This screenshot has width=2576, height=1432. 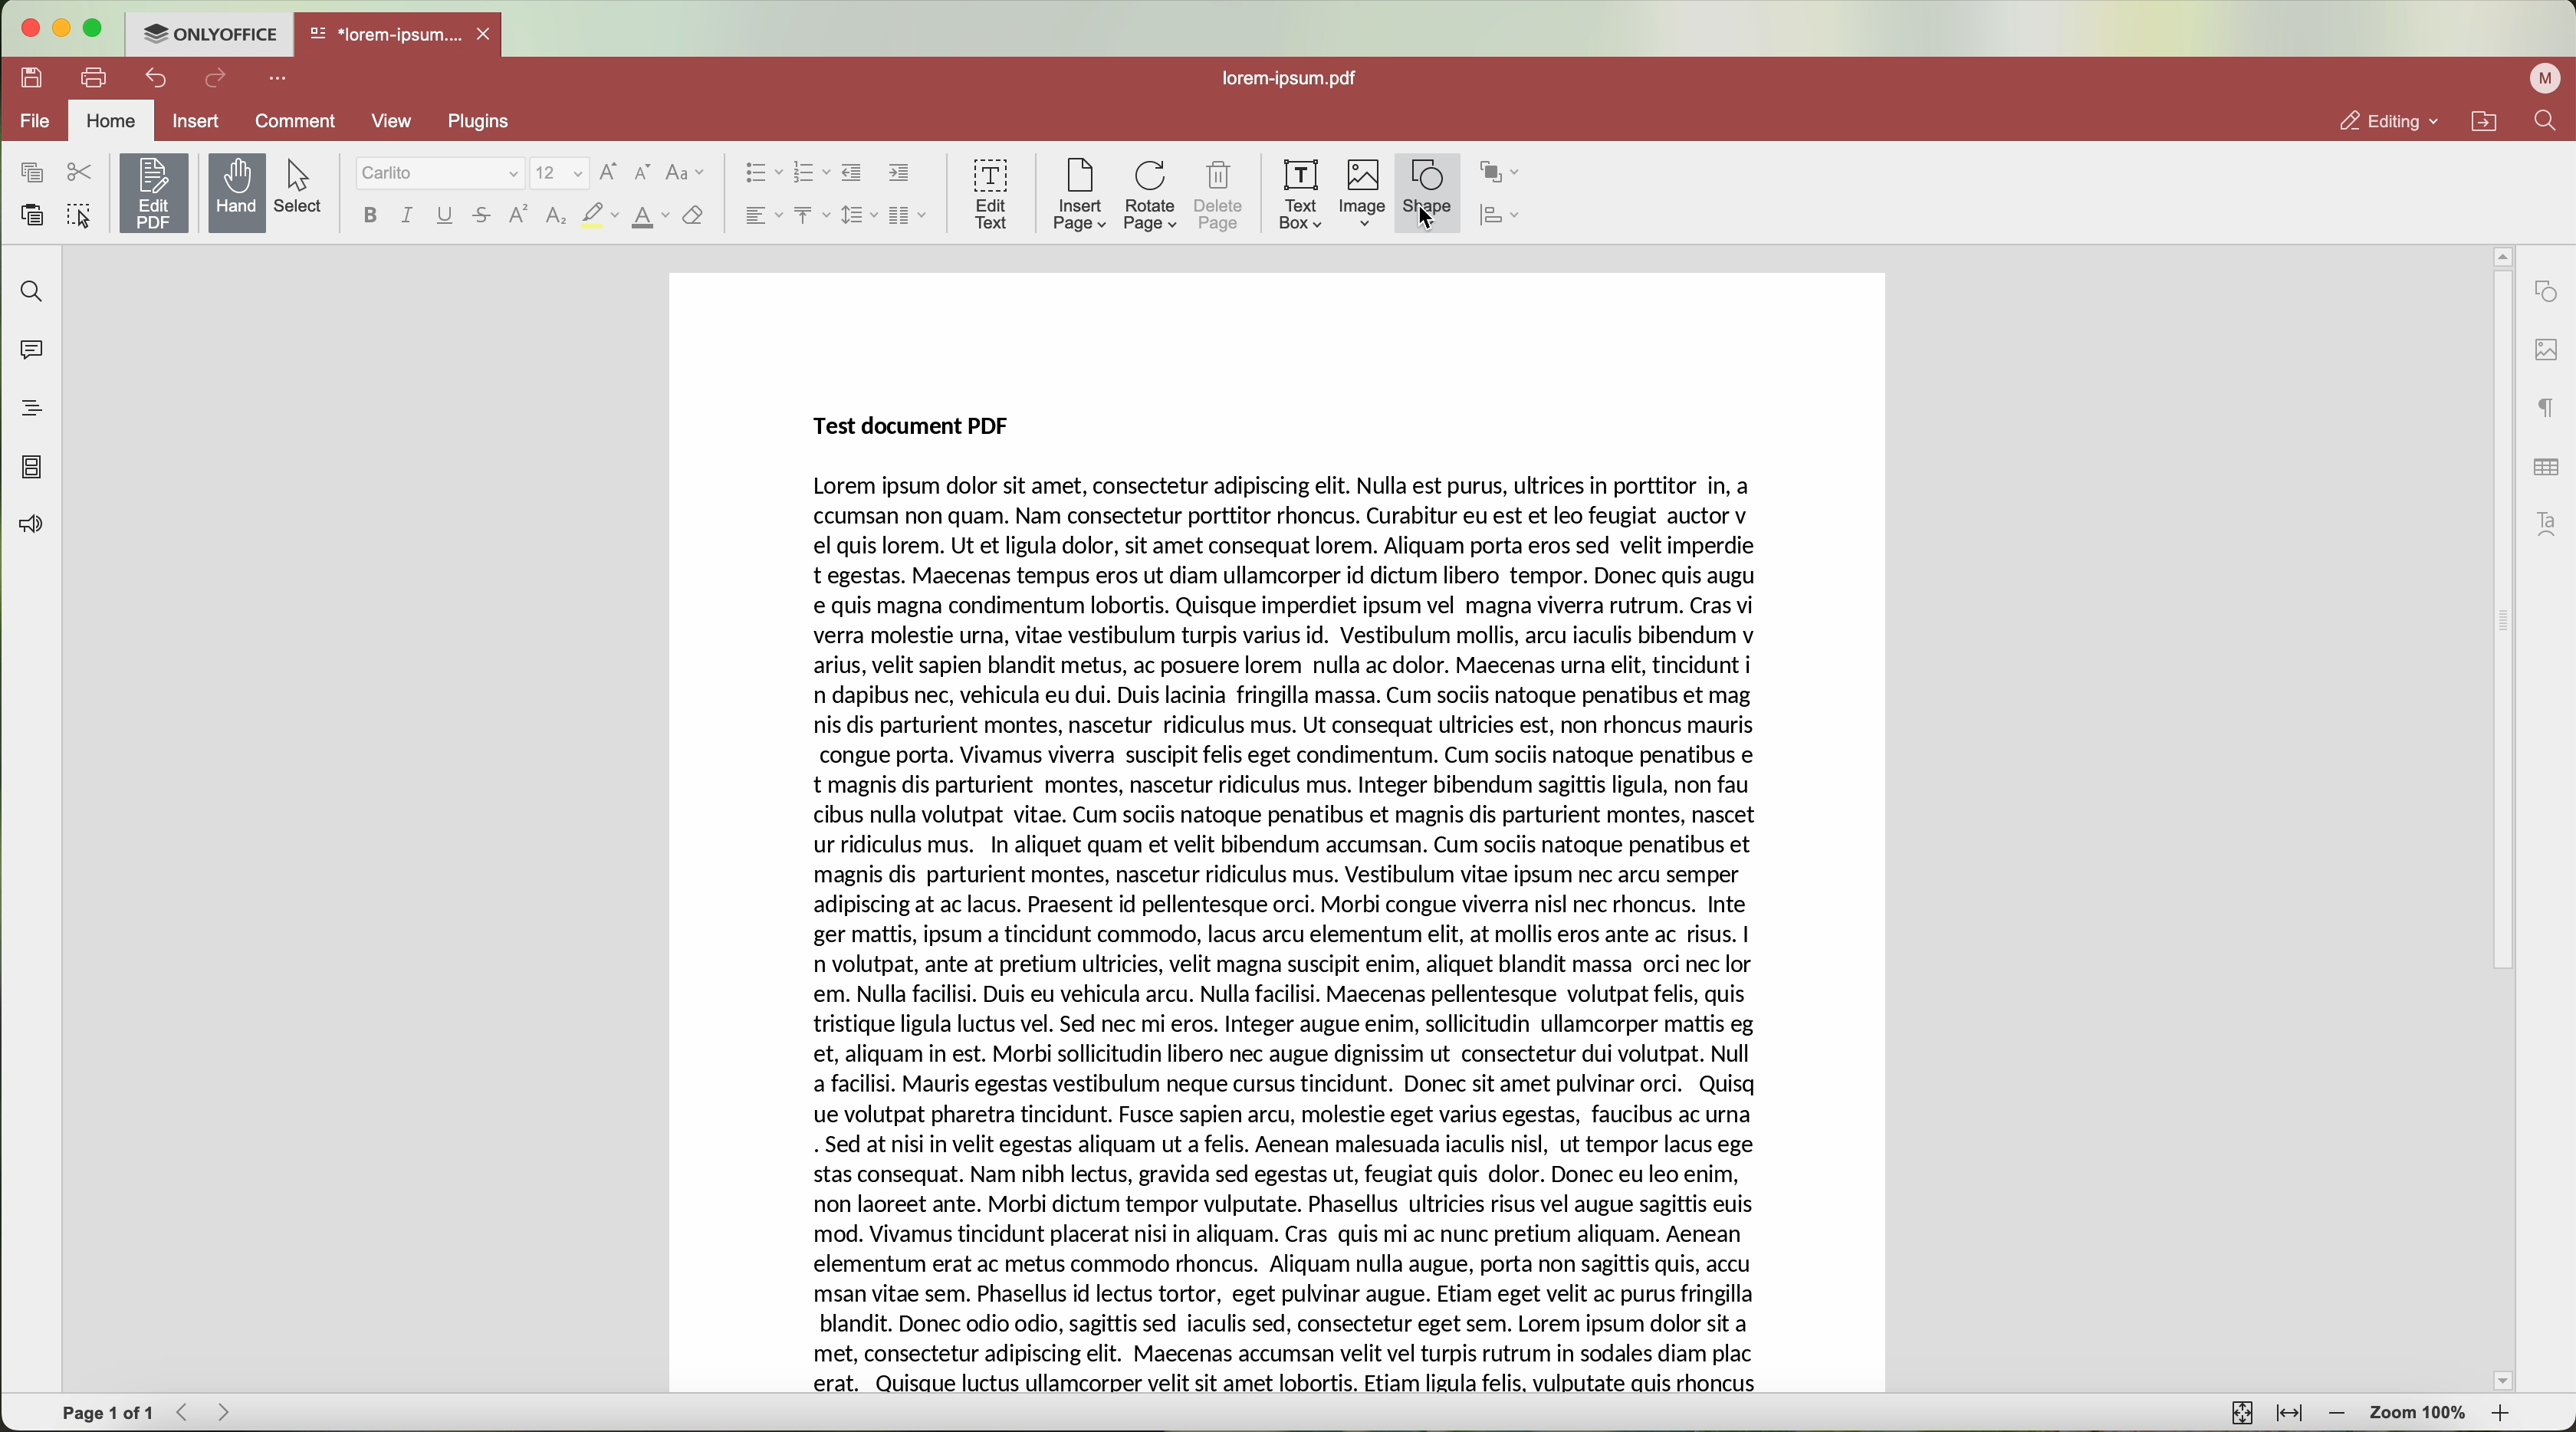 I want to click on horizontal align, so click(x=759, y=215).